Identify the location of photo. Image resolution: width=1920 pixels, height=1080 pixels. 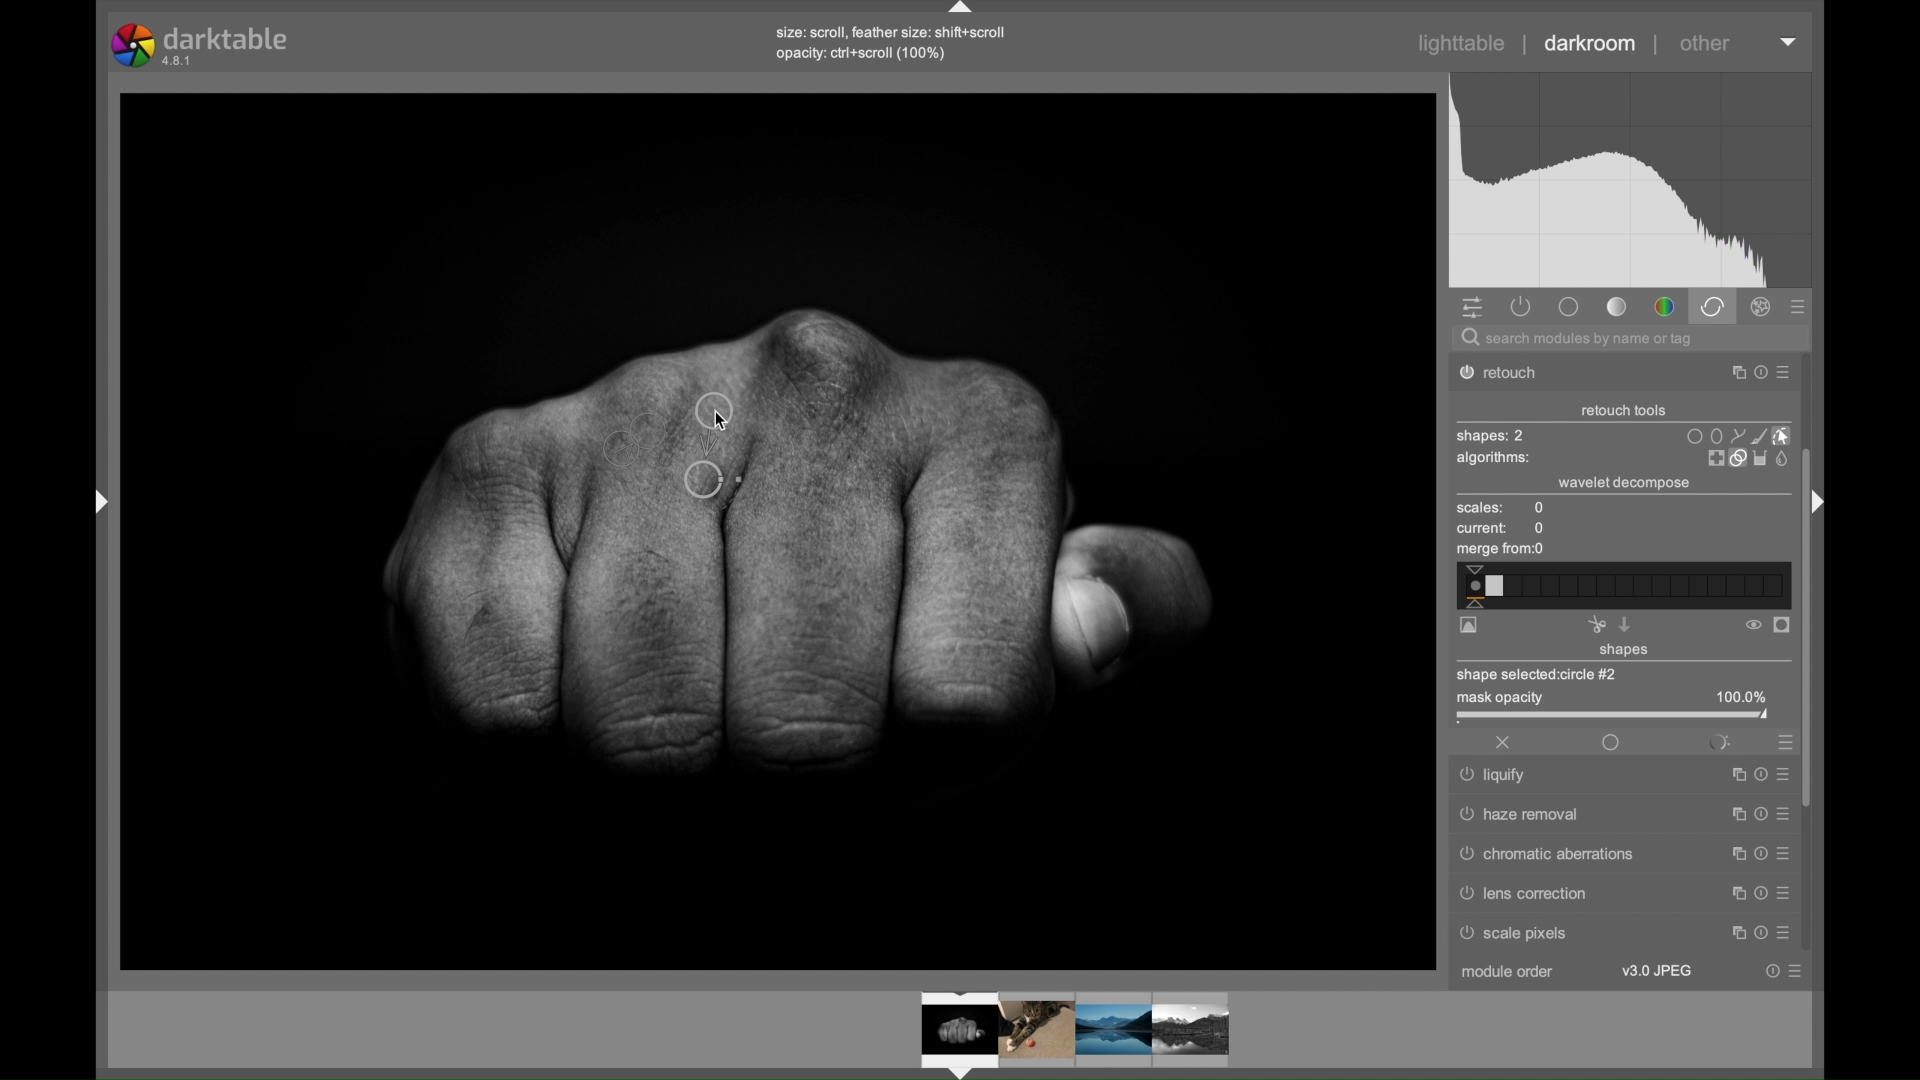
(780, 527).